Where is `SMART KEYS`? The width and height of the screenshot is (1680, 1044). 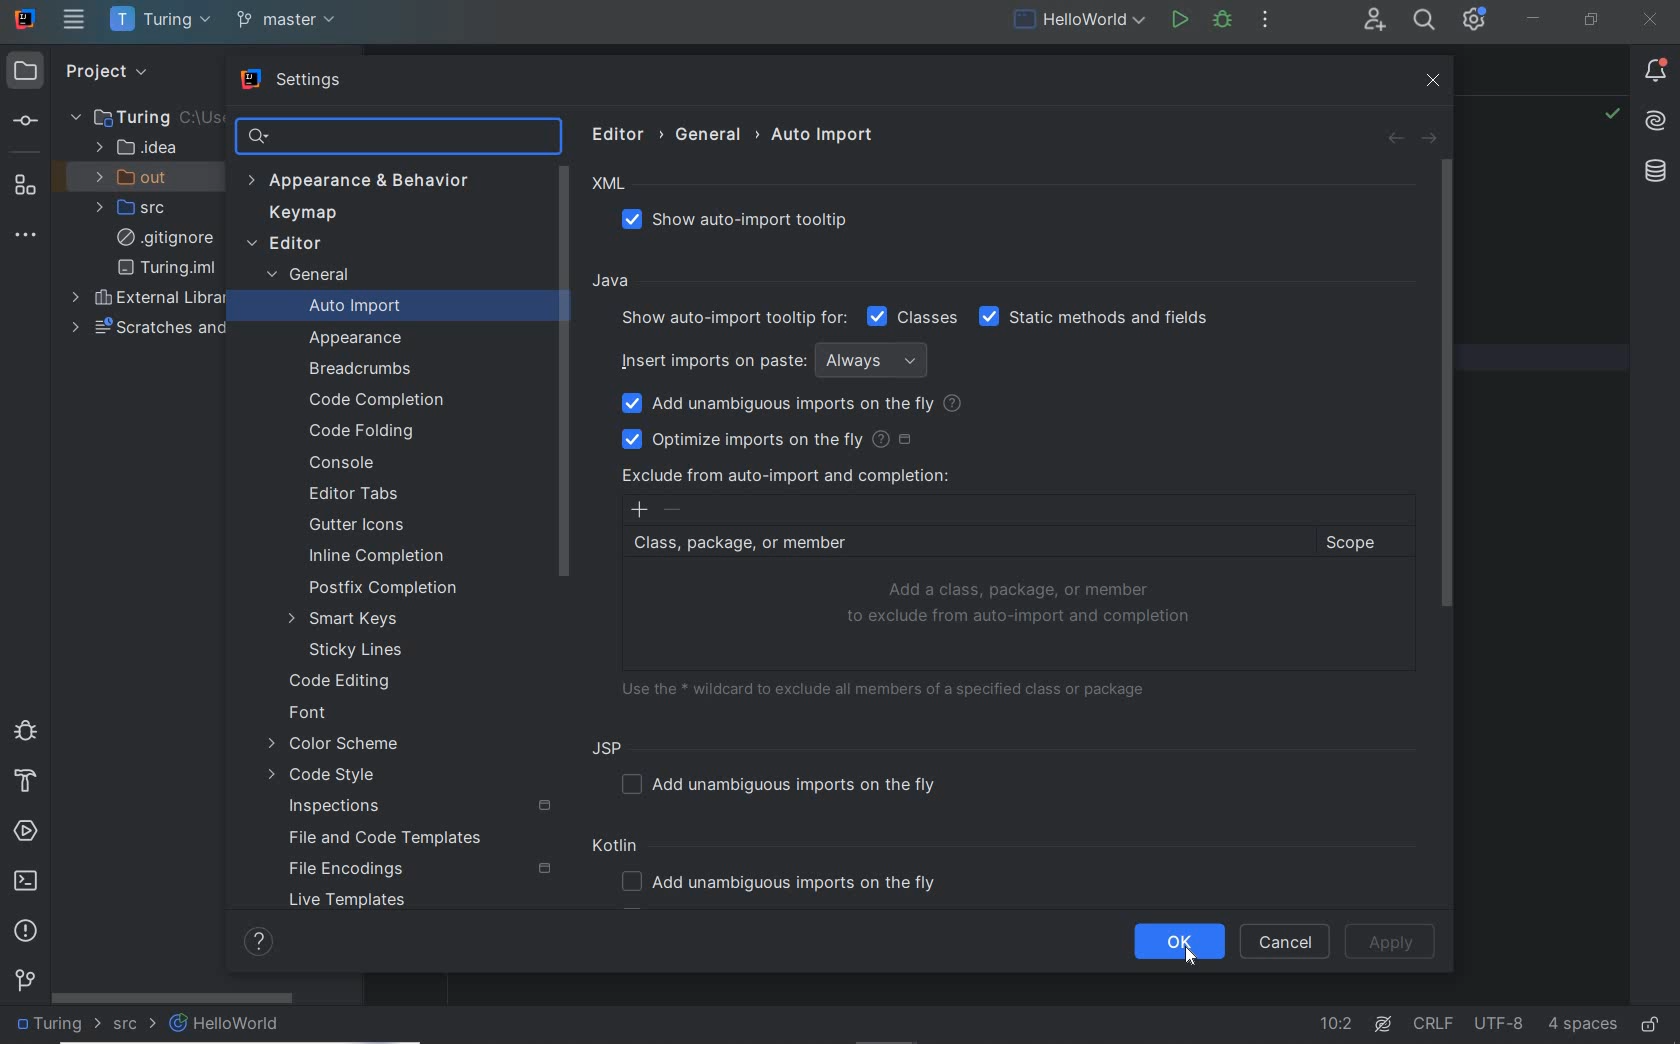 SMART KEYS is located at coordinates (351, 619).